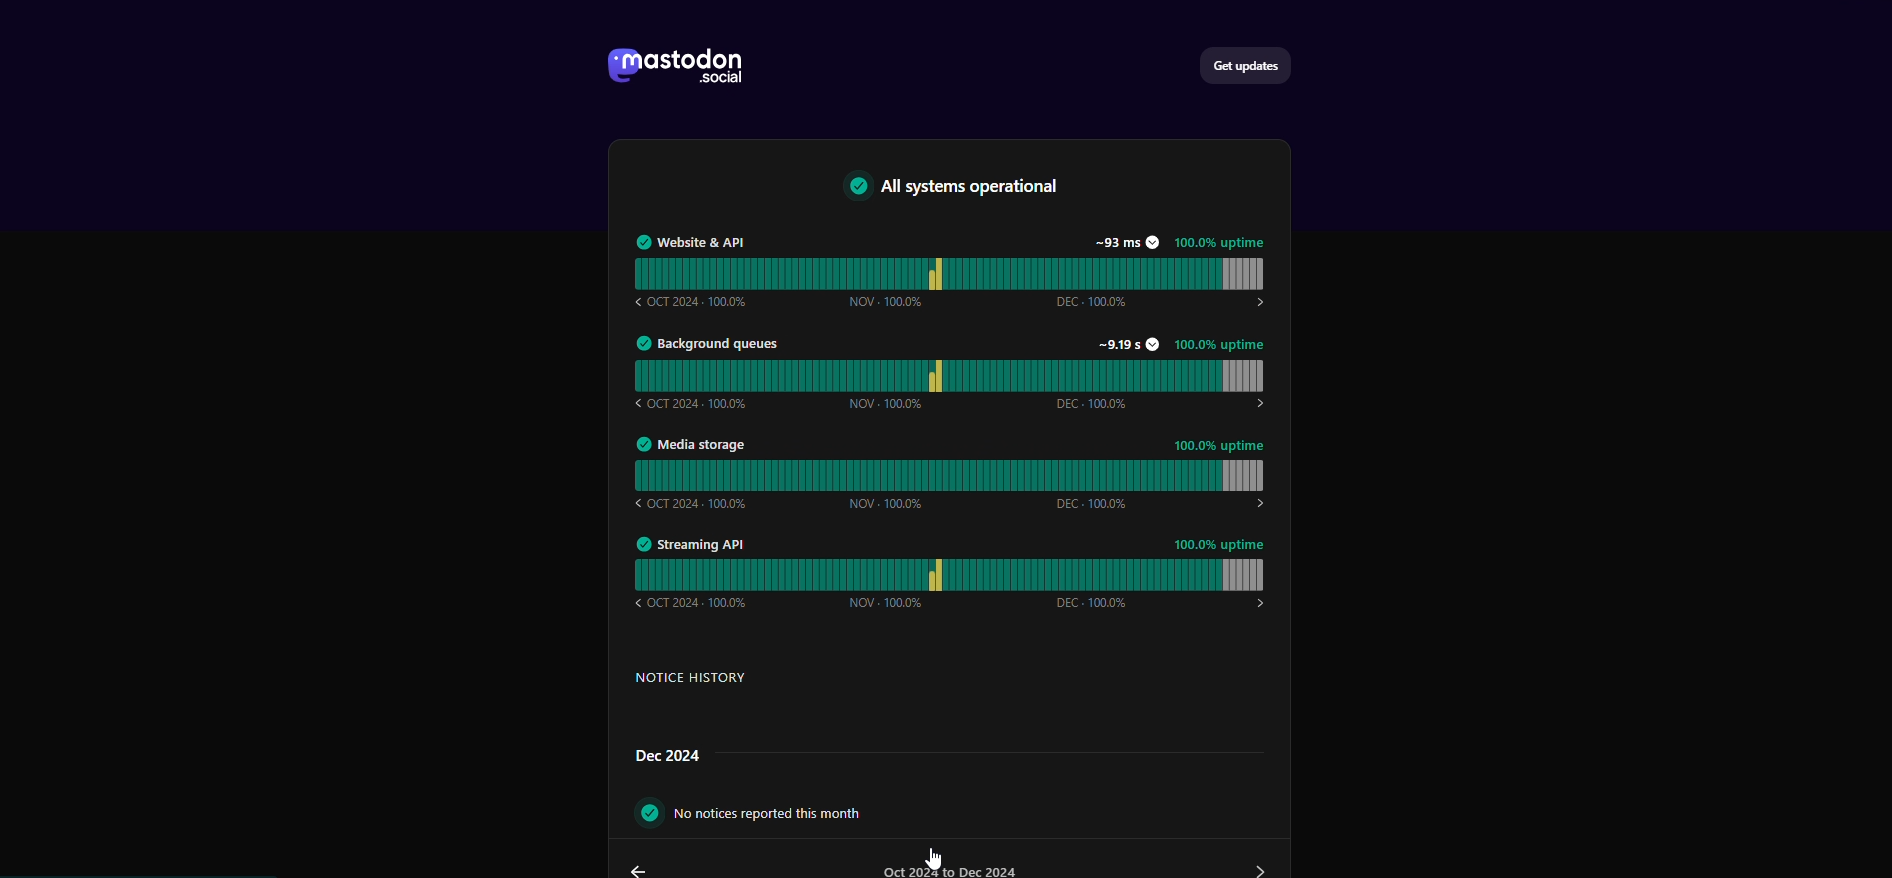 This screenshot has width=1892, height=878. I want to click on streaming api status, so click(954, 568).